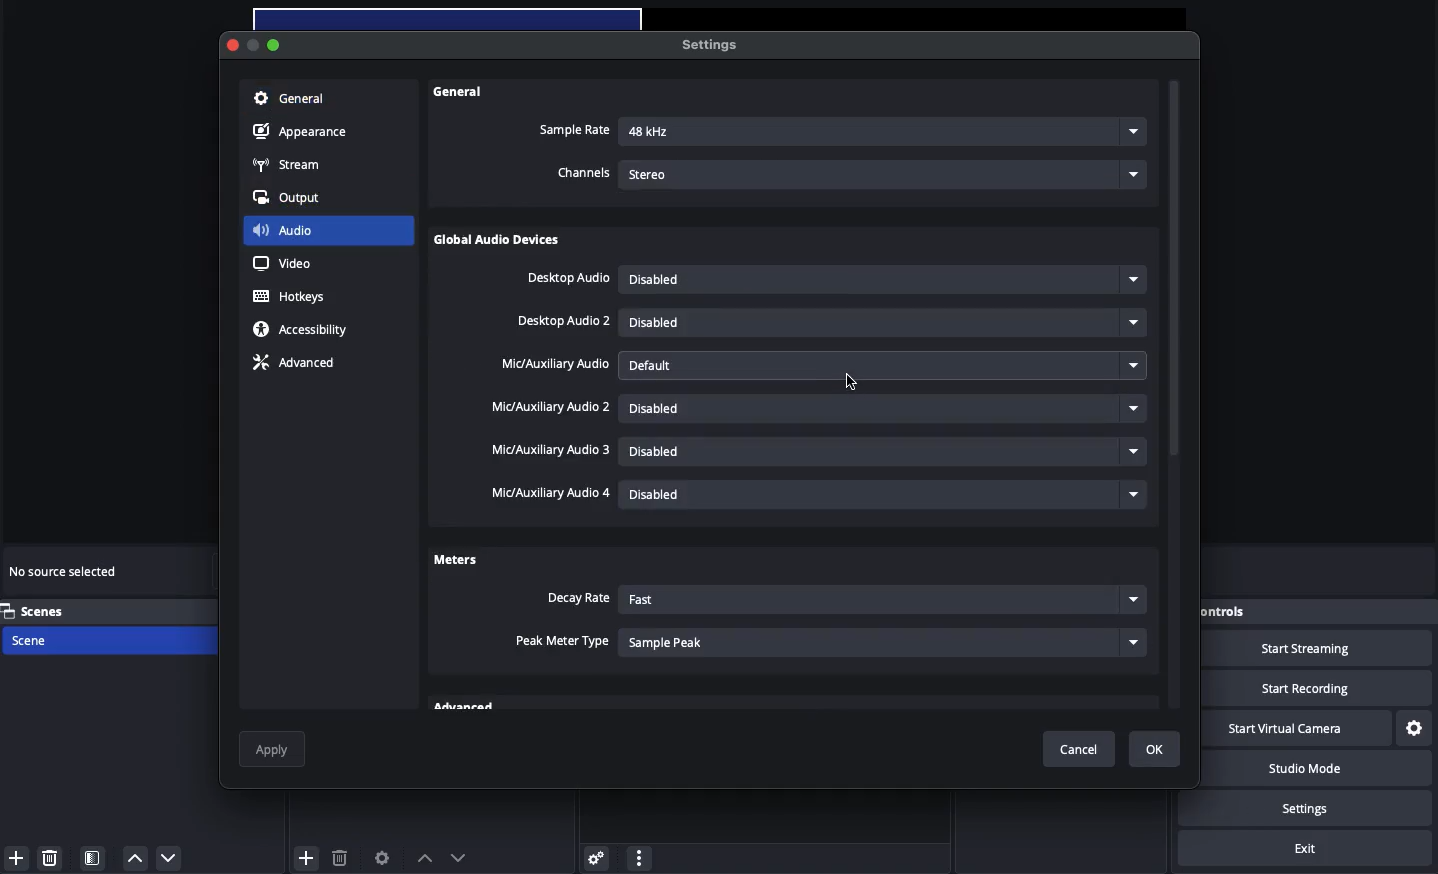 The height and width of the screenshot is (874, 1438). Describe the element at coordinates (289, 100) in the screenshot. I see `General` at that location.